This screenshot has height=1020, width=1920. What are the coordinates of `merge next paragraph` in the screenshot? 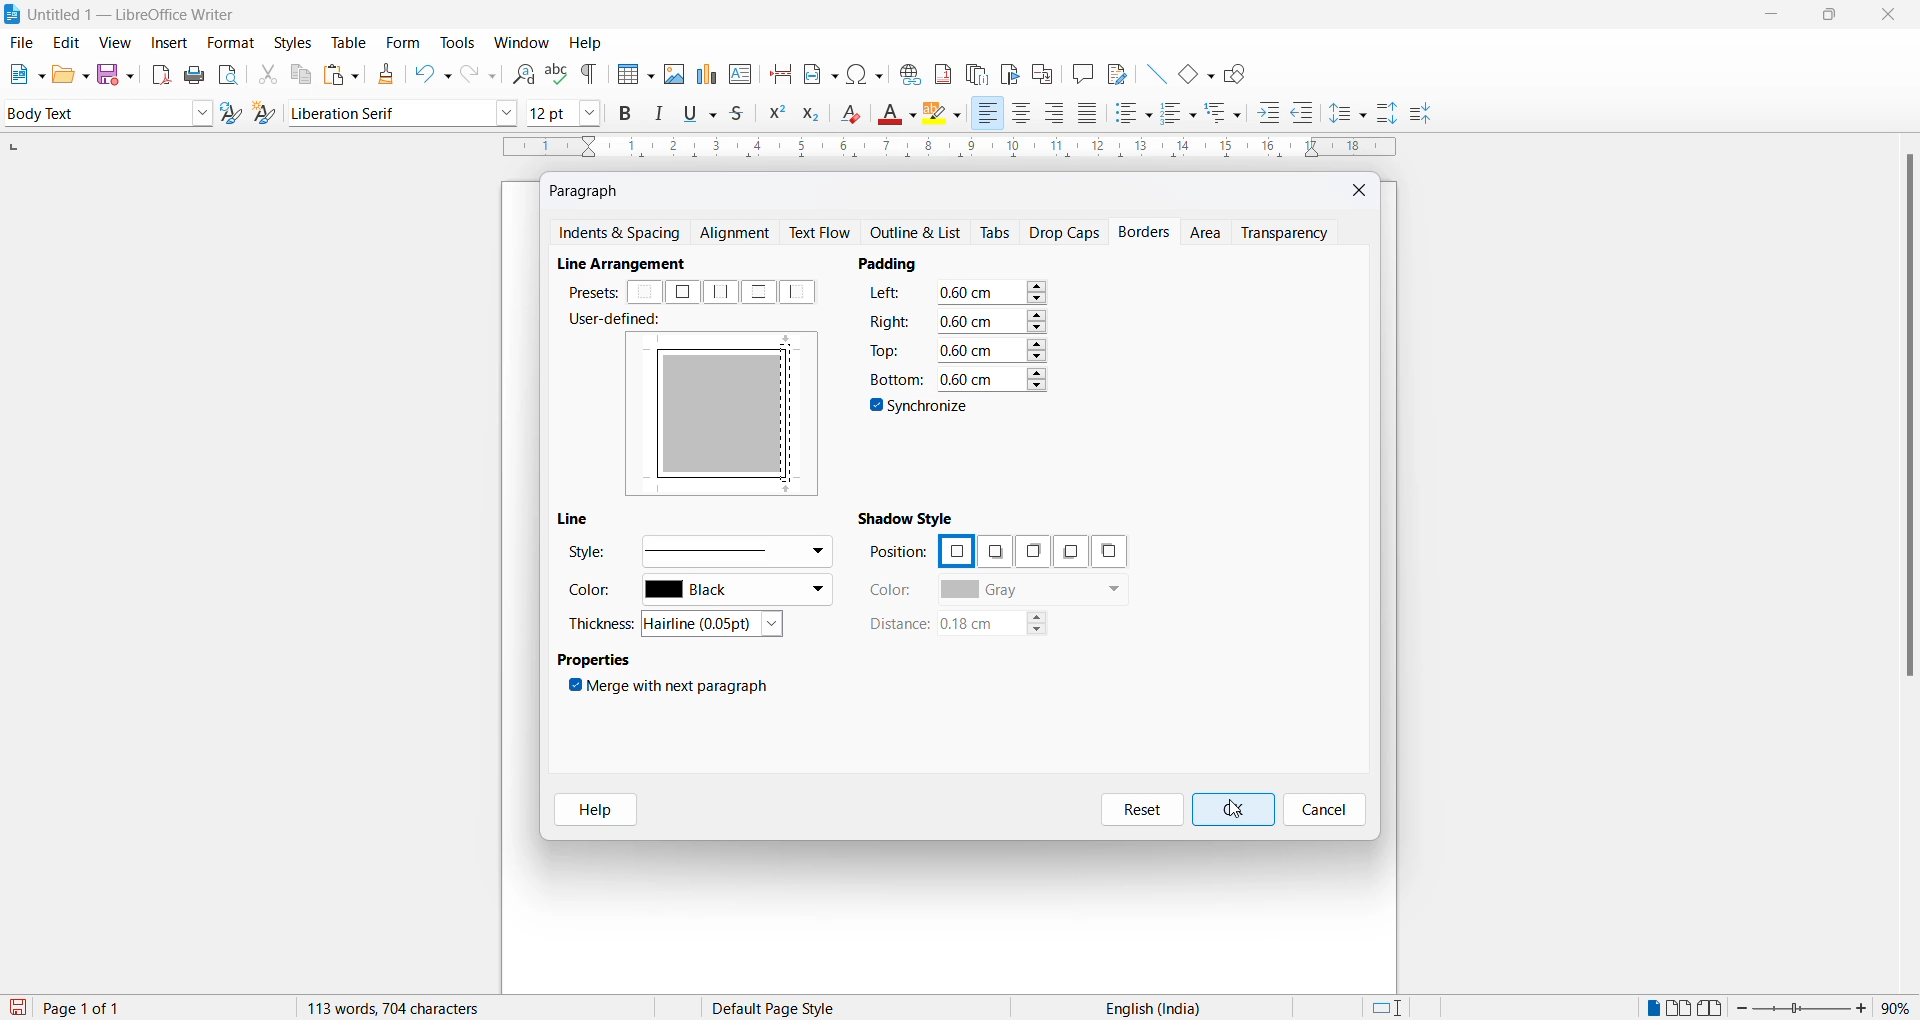 It's located at (673, 689).